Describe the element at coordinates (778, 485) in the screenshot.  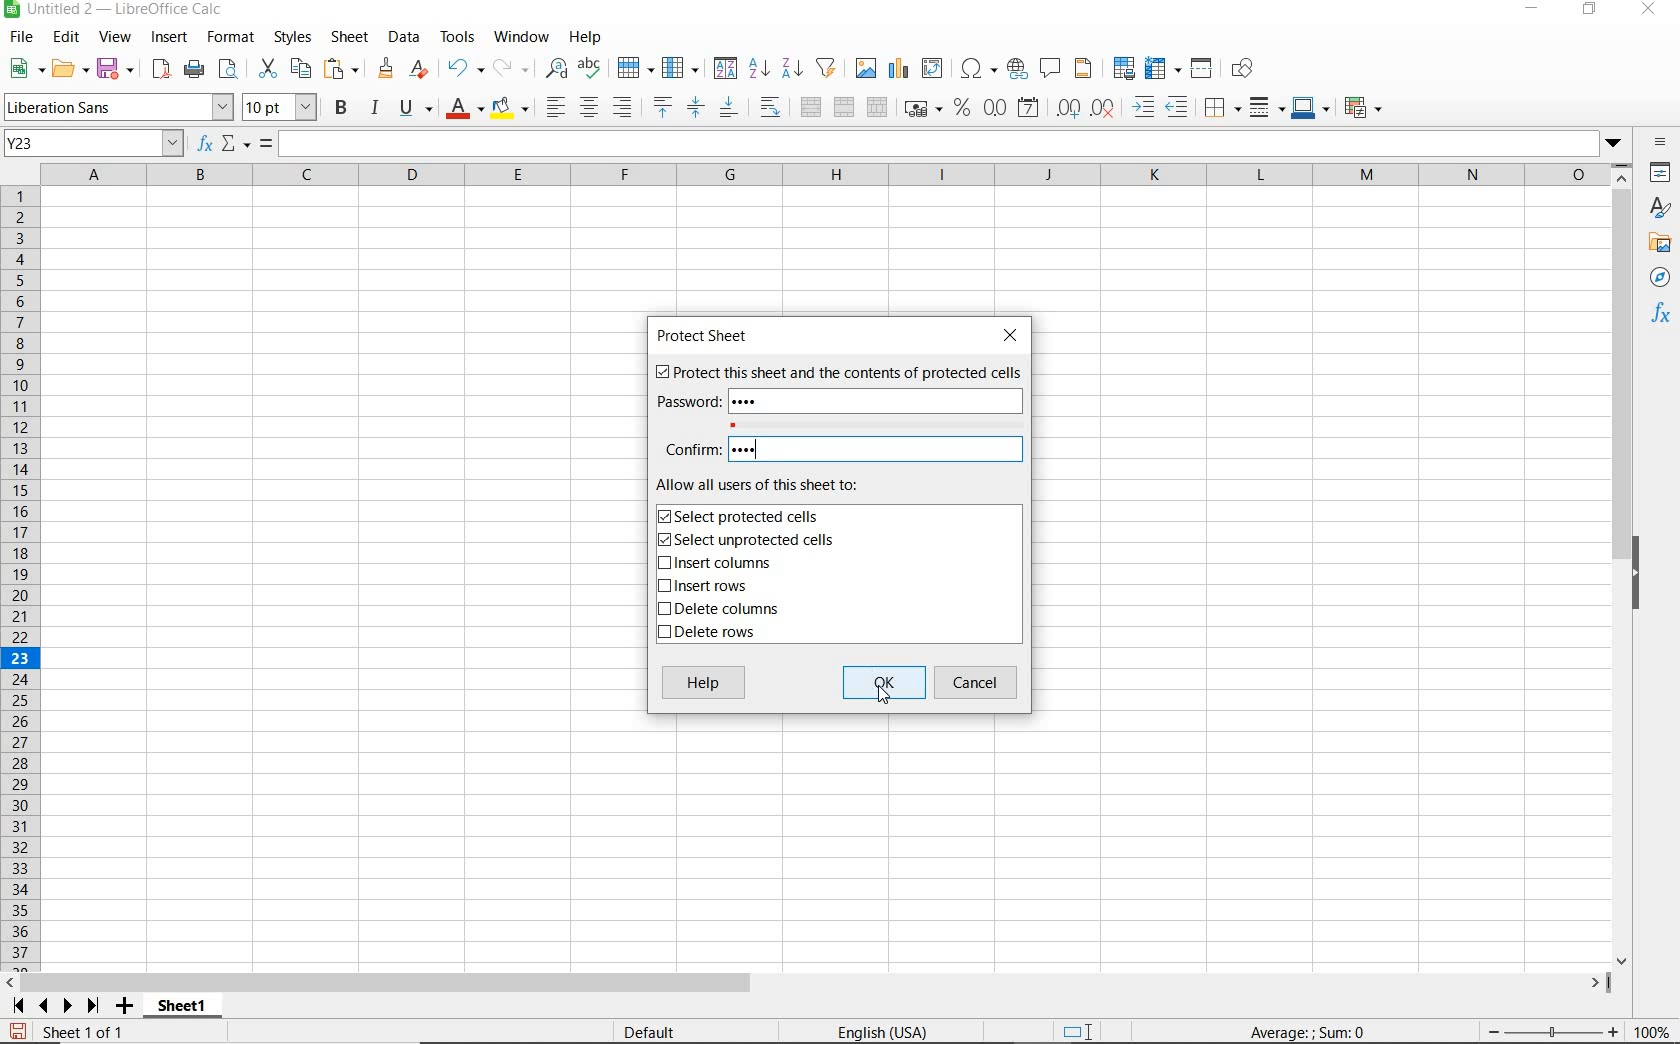
I see `ALLOW ALL USERS OF THIS SHEET TO:` at that location.